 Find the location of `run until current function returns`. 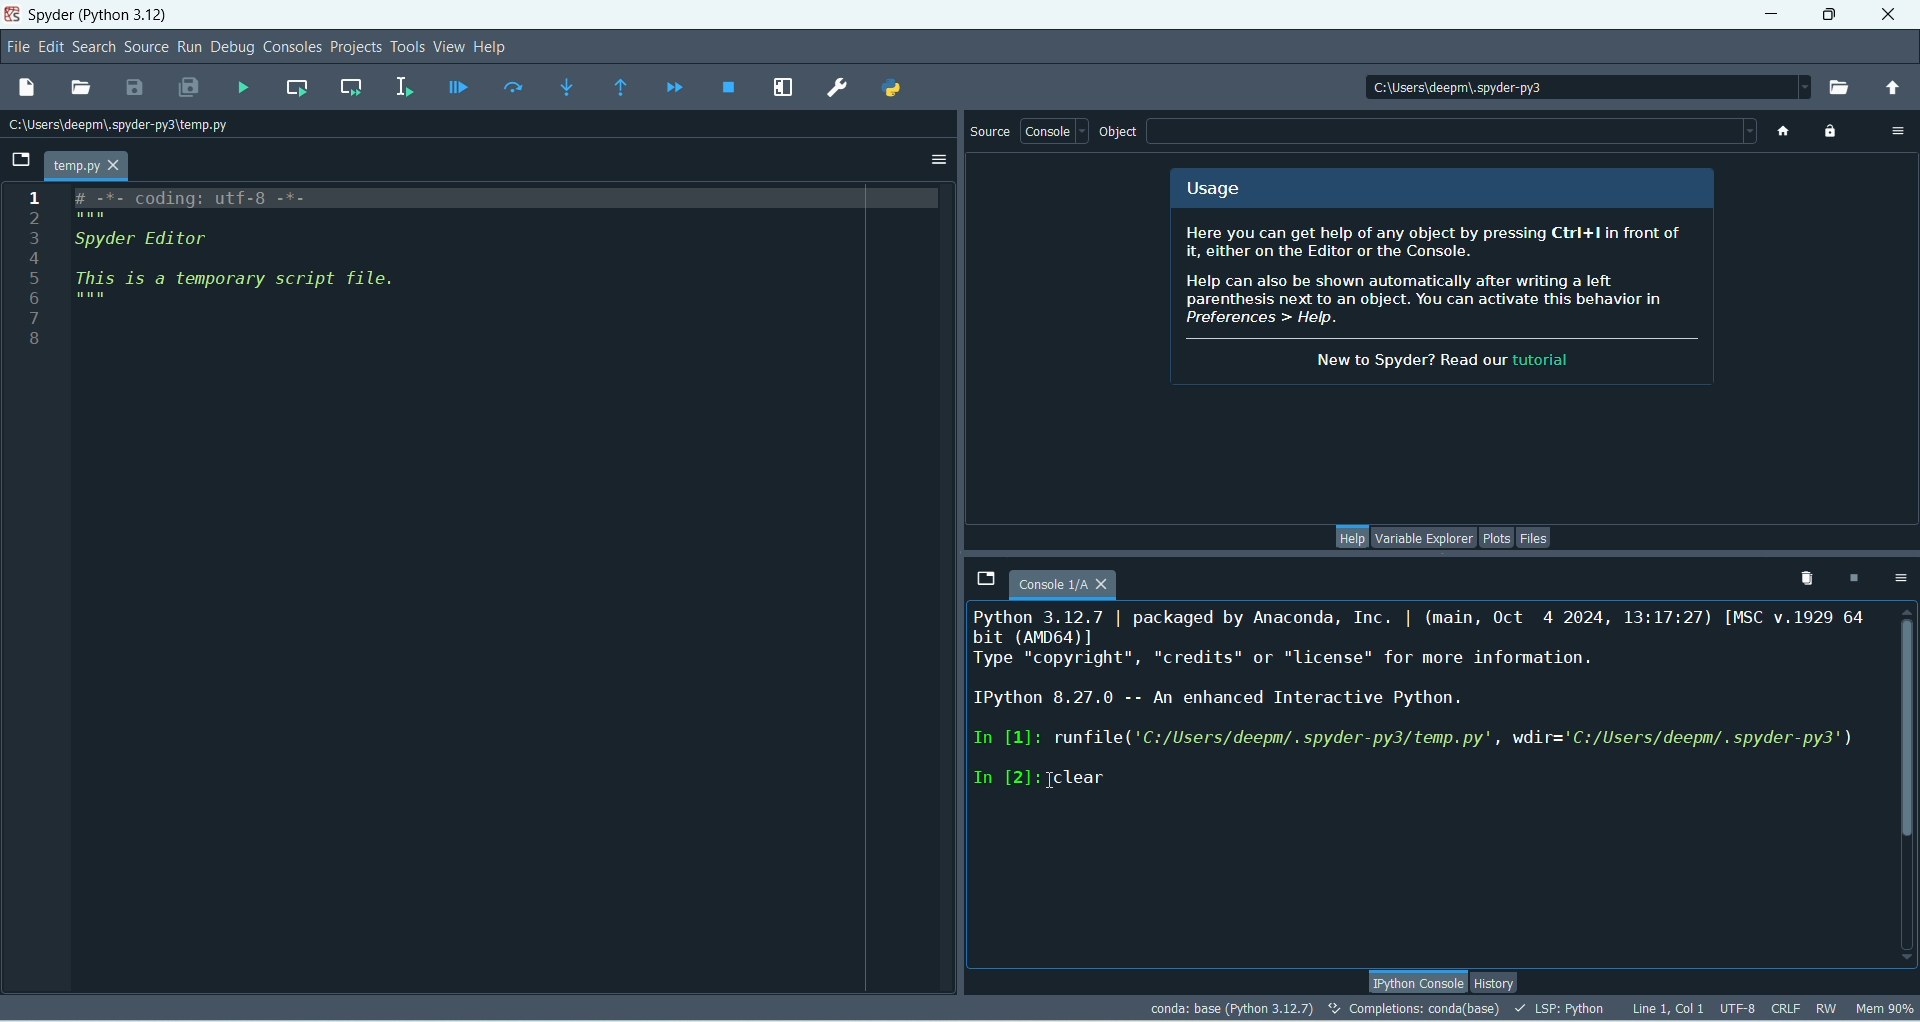

run until current function returns is located at coordinates (621, 88).